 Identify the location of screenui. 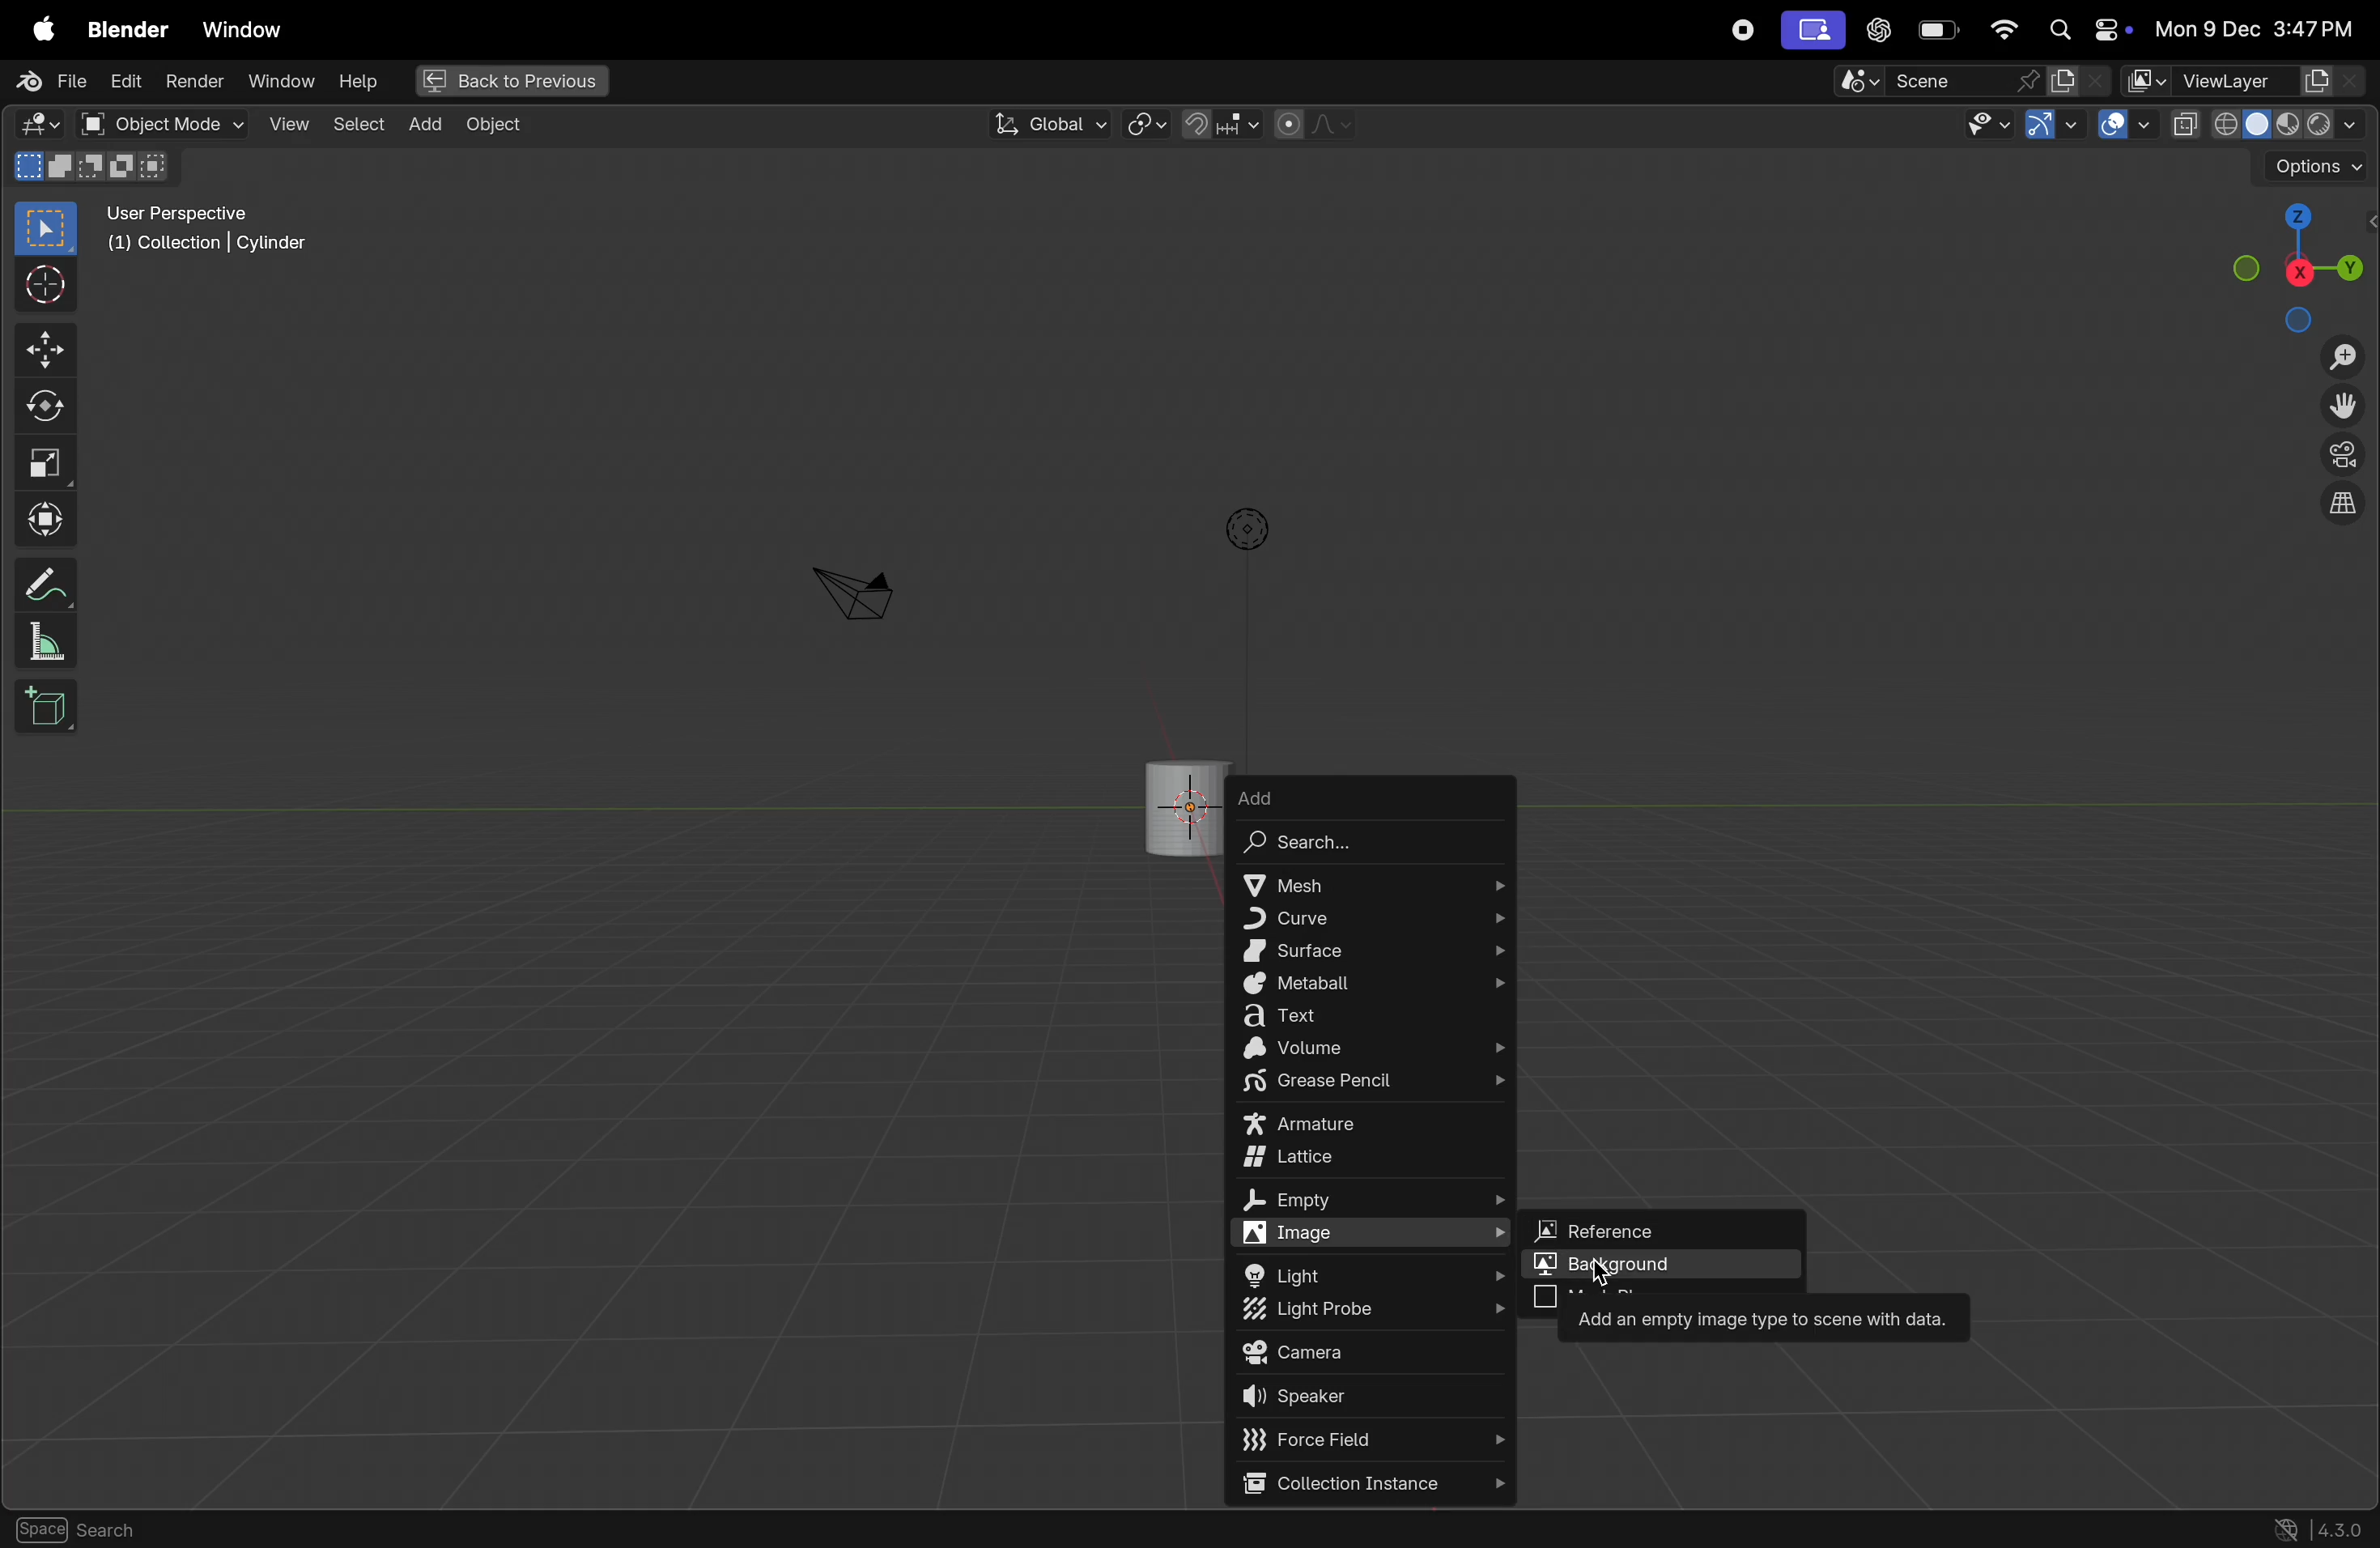
(1811, 29).